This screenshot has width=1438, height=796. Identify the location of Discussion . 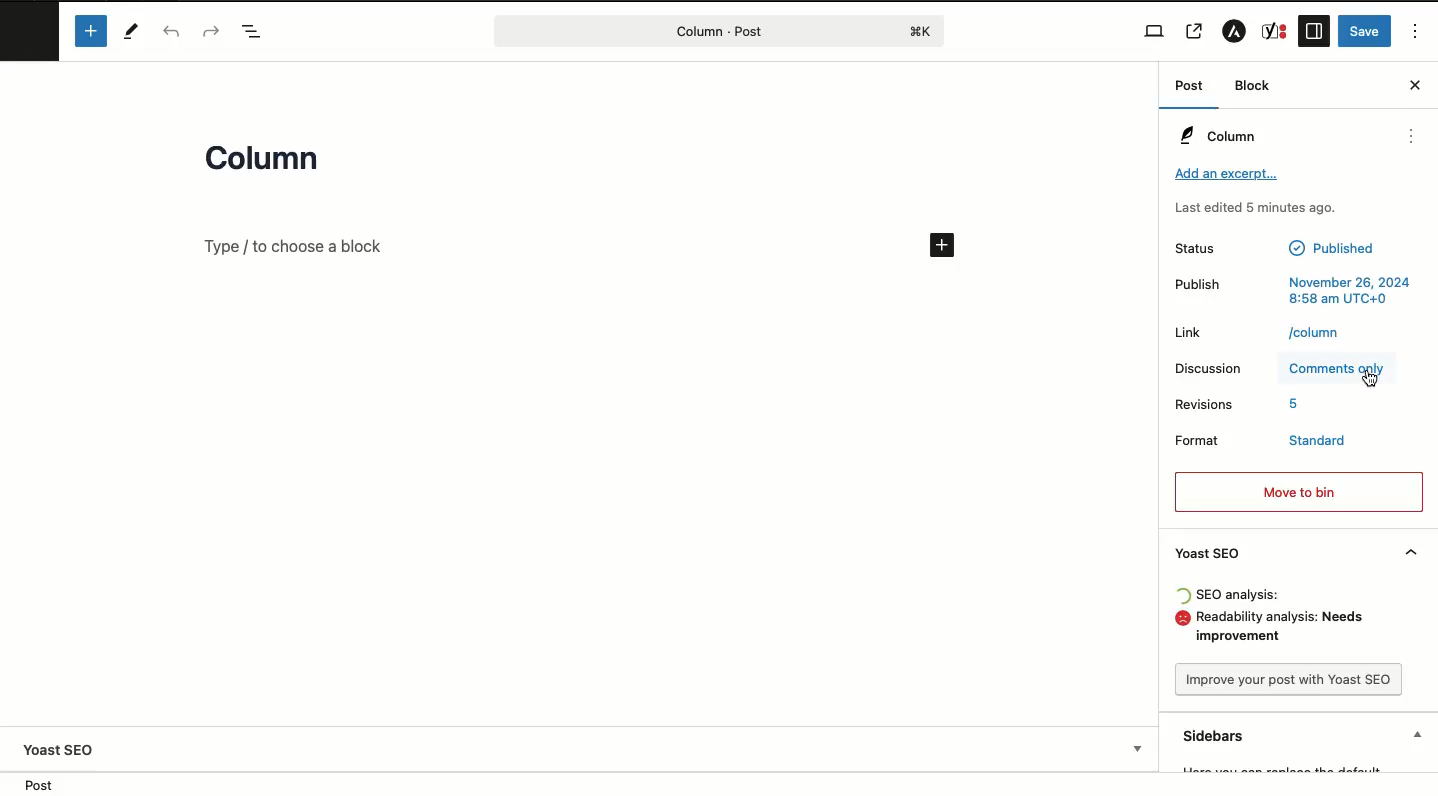
(1211, 367).